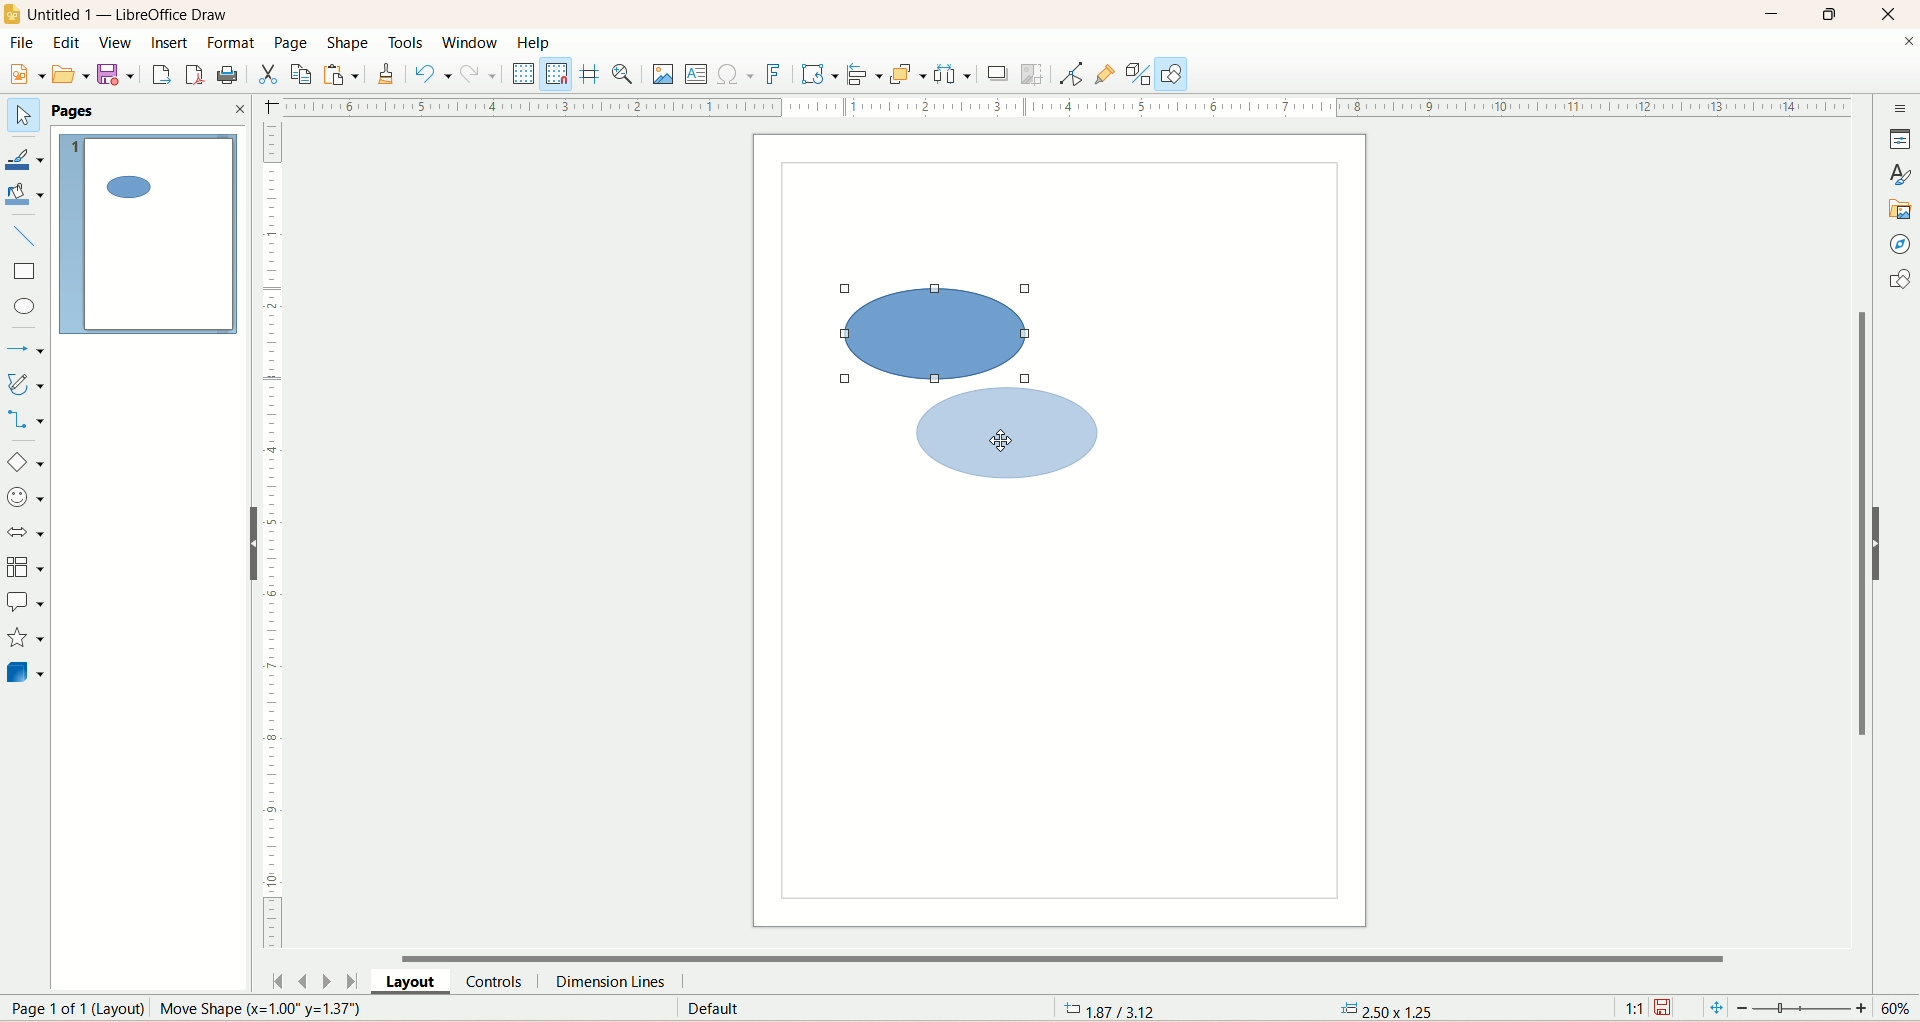  What do you see at coordinates (700, 1010) in the screenshot?
I see `default` at bounding box center [700, 1010].